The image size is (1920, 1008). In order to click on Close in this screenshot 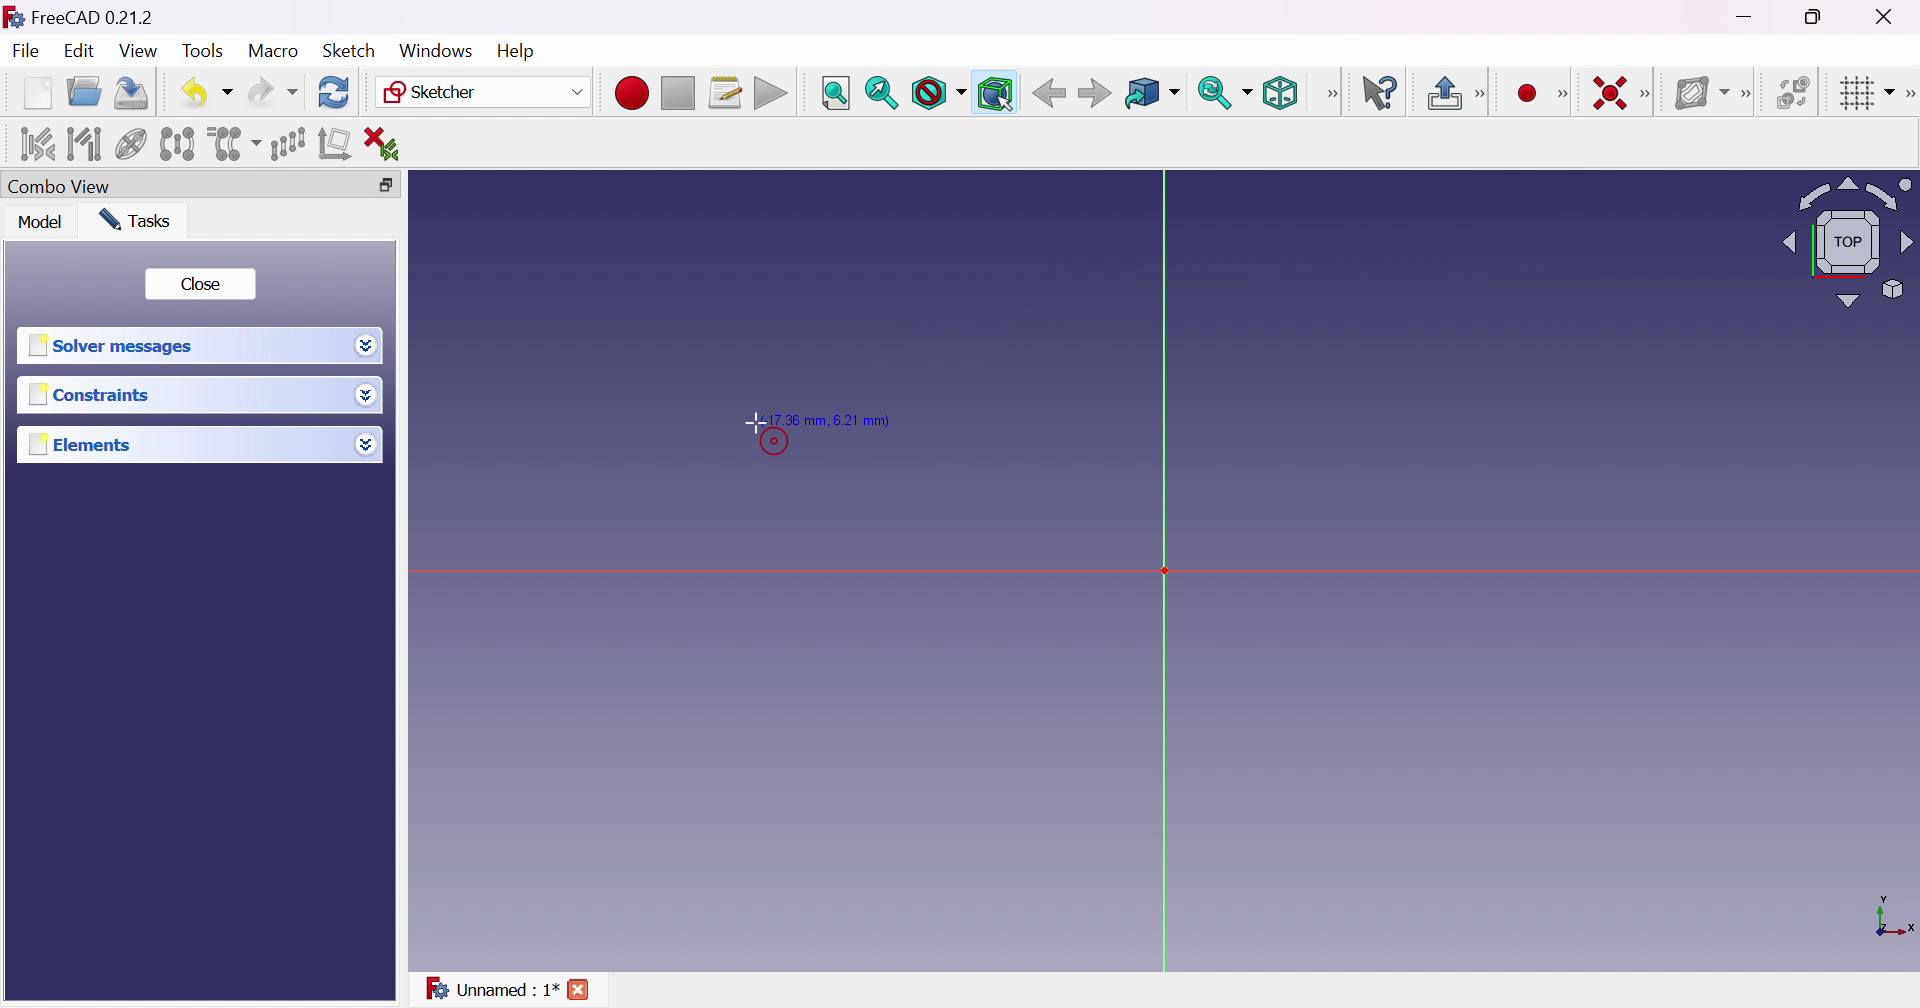, I will do `click(580, 988)`.